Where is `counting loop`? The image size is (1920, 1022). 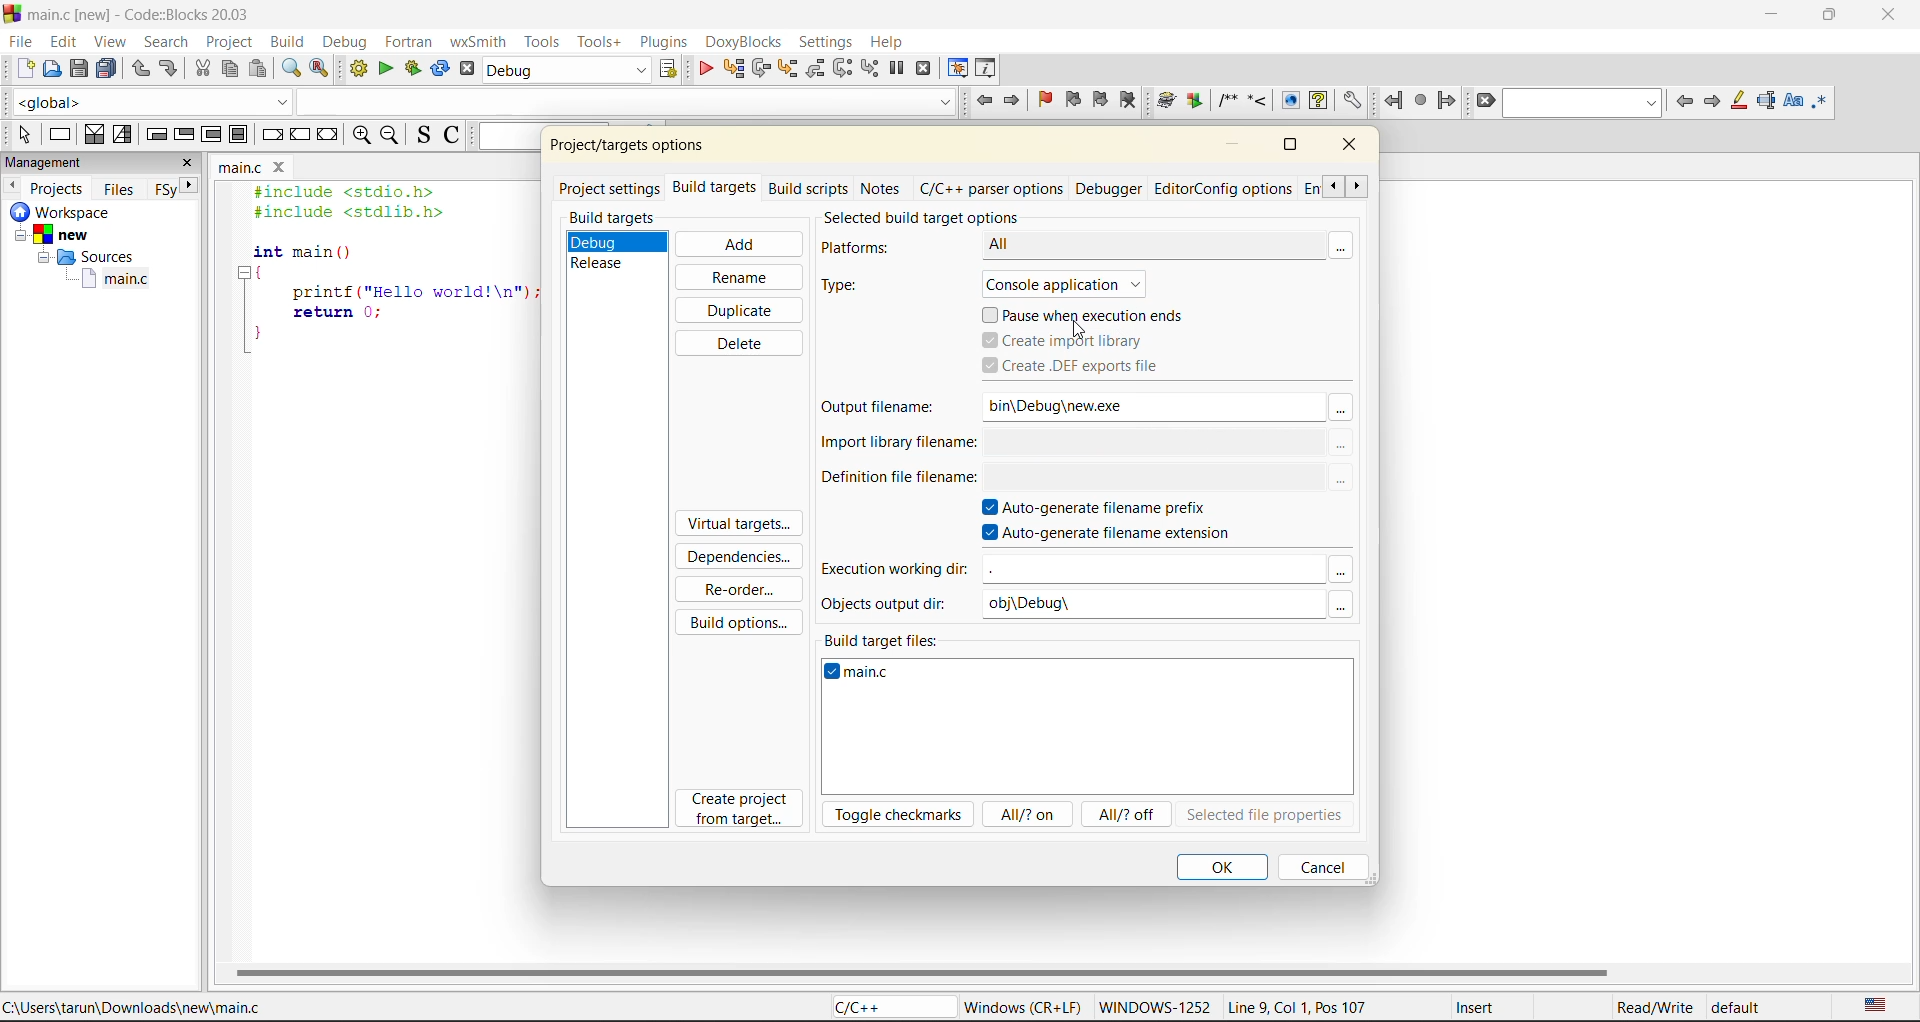
counting loop is located at coordinates (211, 136).